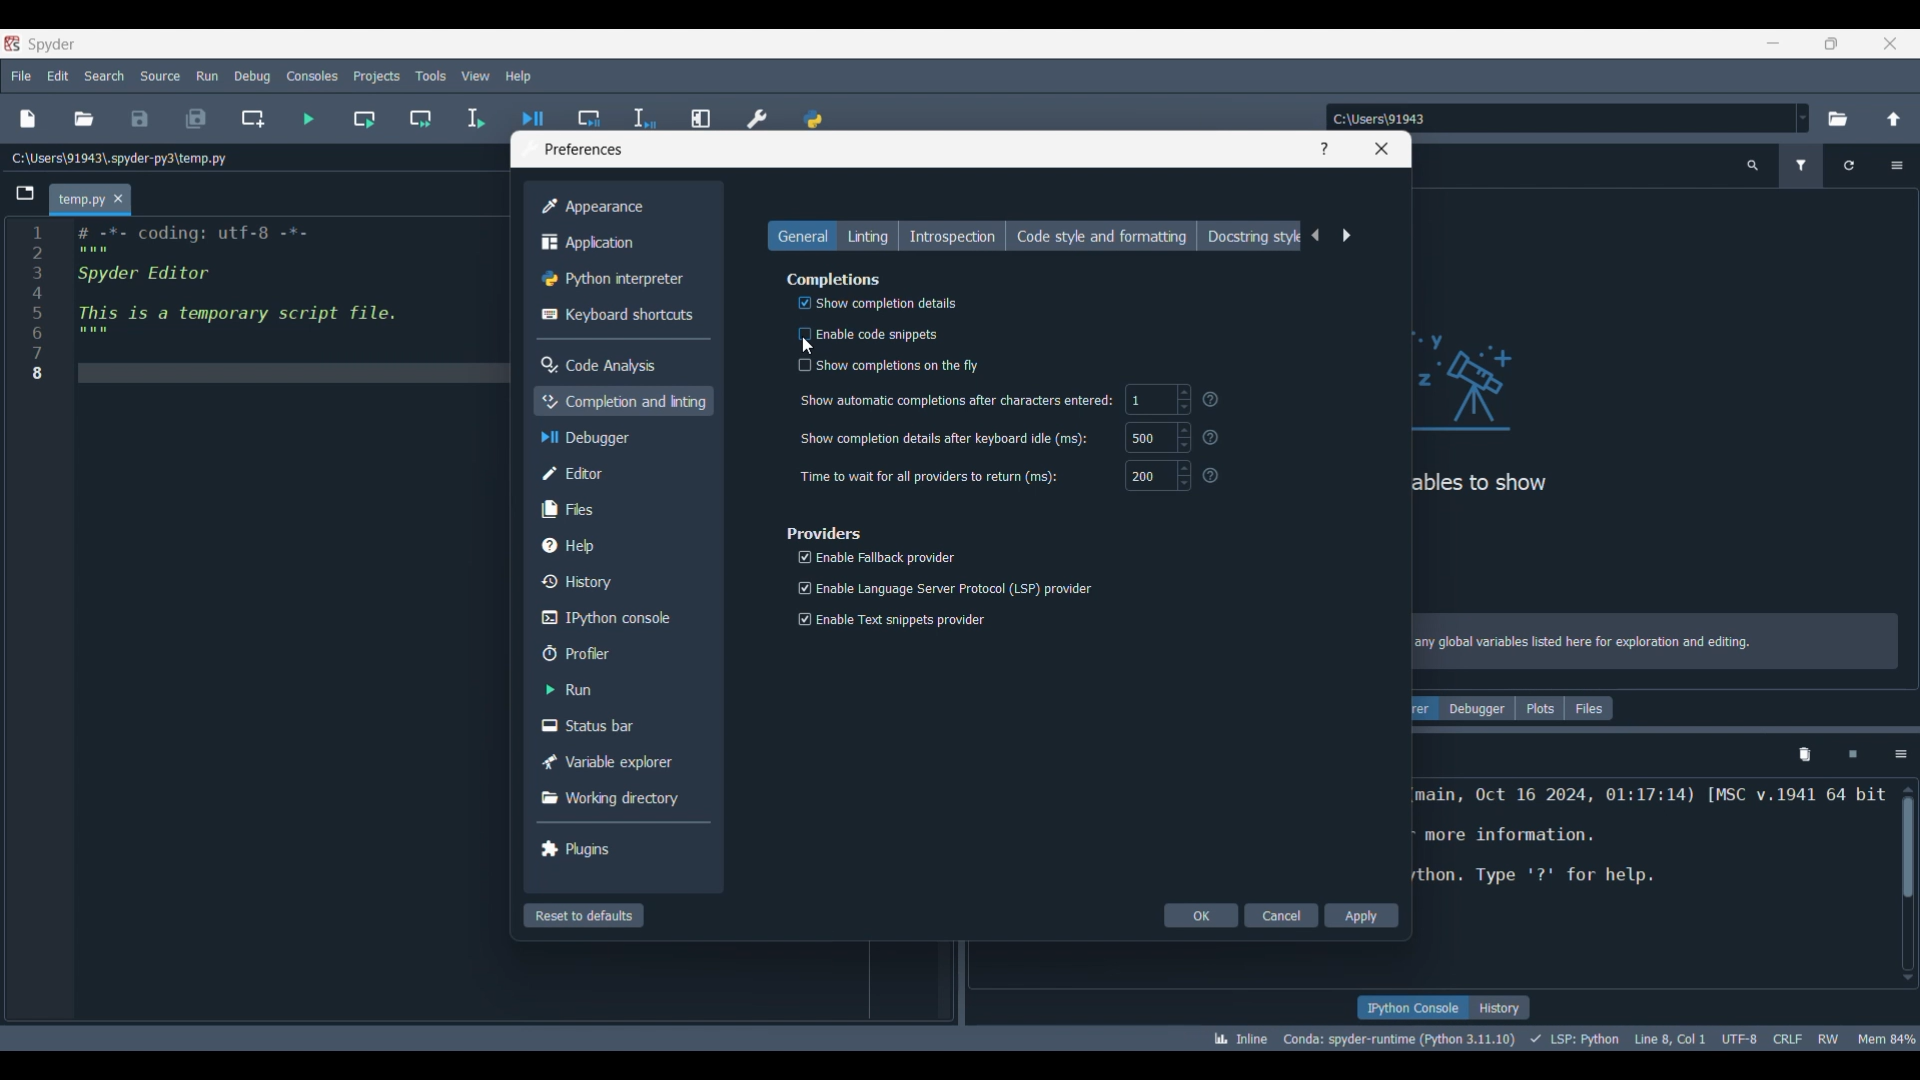 The image size is (1920, 1080). I want to click on Show completion details, so click(868, 305).